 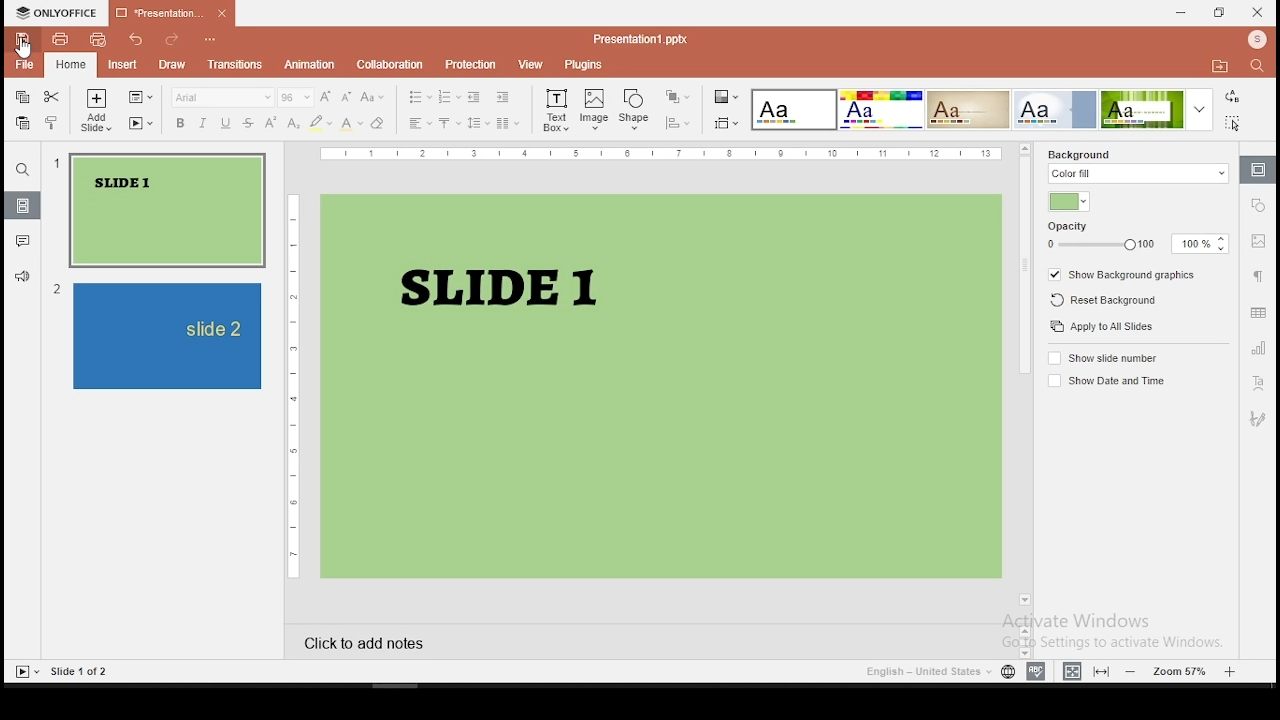 What do you see at coordinates (968, 109) in the screenshot?
I see `select color theme` at bounding box center [968, 109].